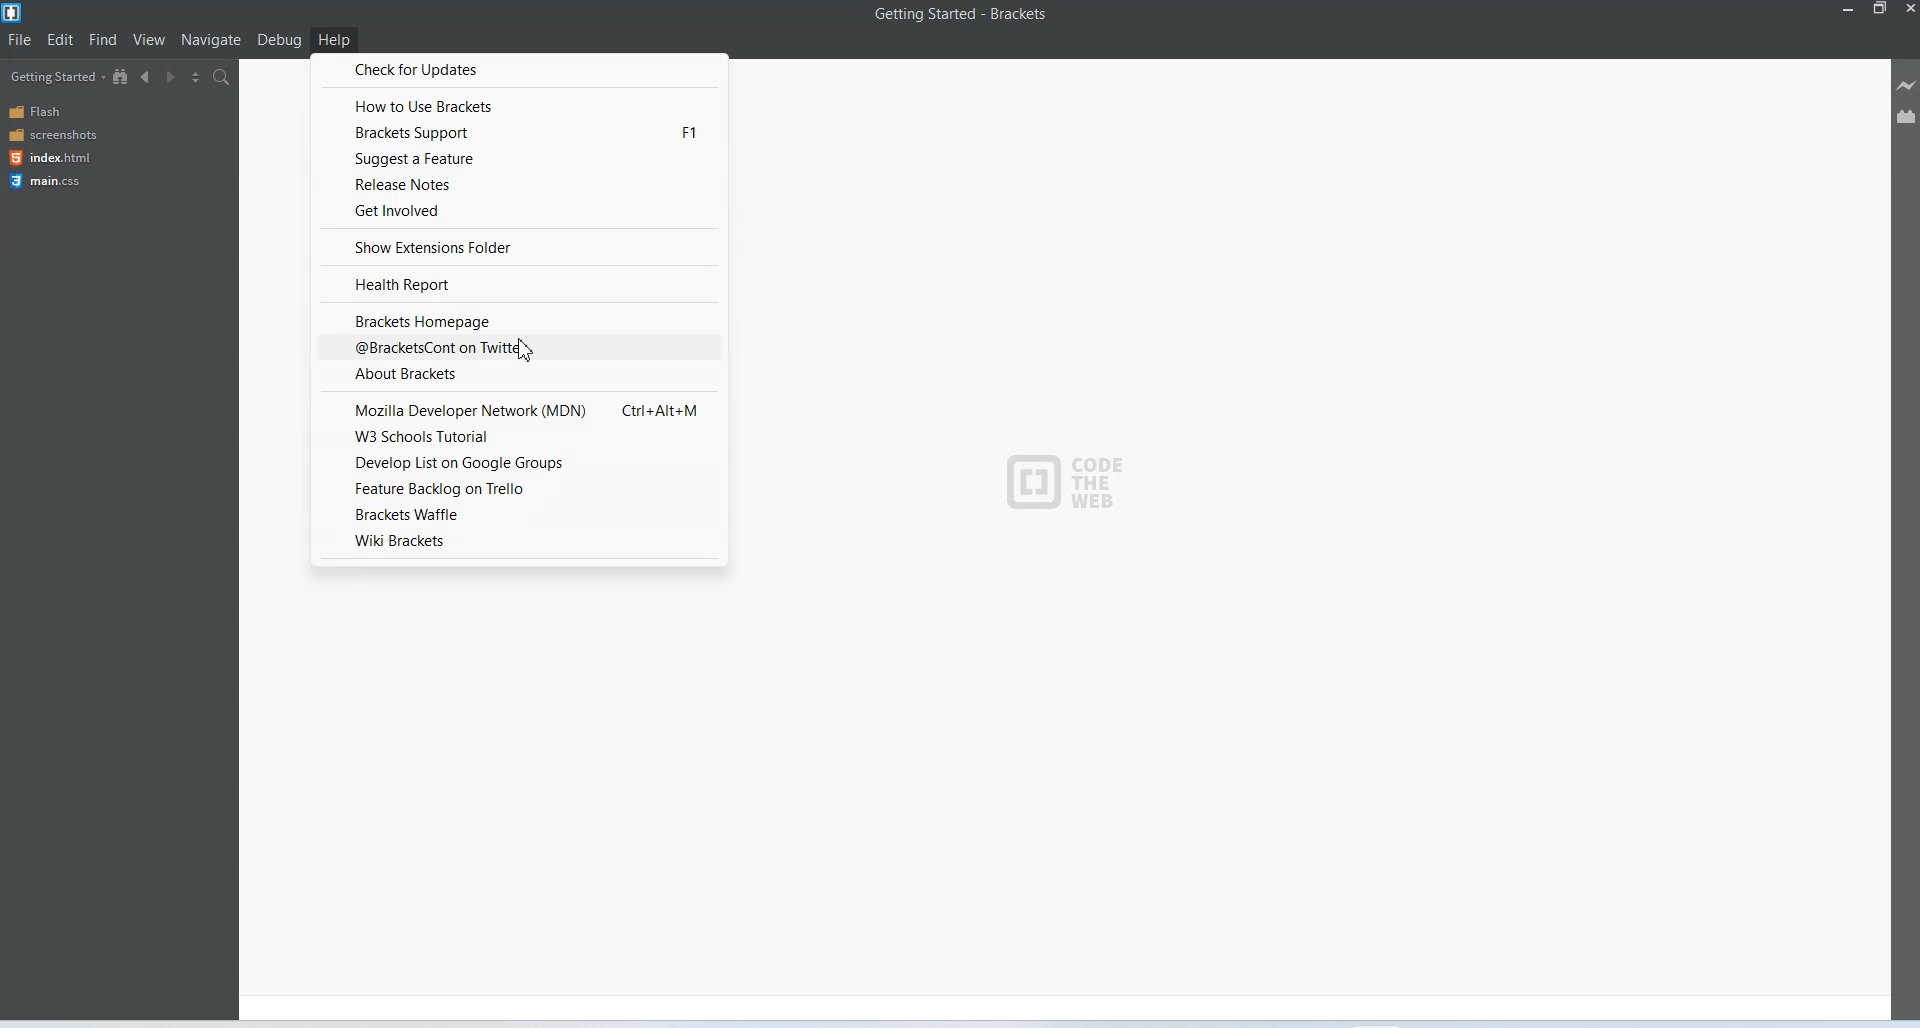  Describe the element at coordinates (518, 489) in the screenshot. I see `featured backlog on trello` at that location.